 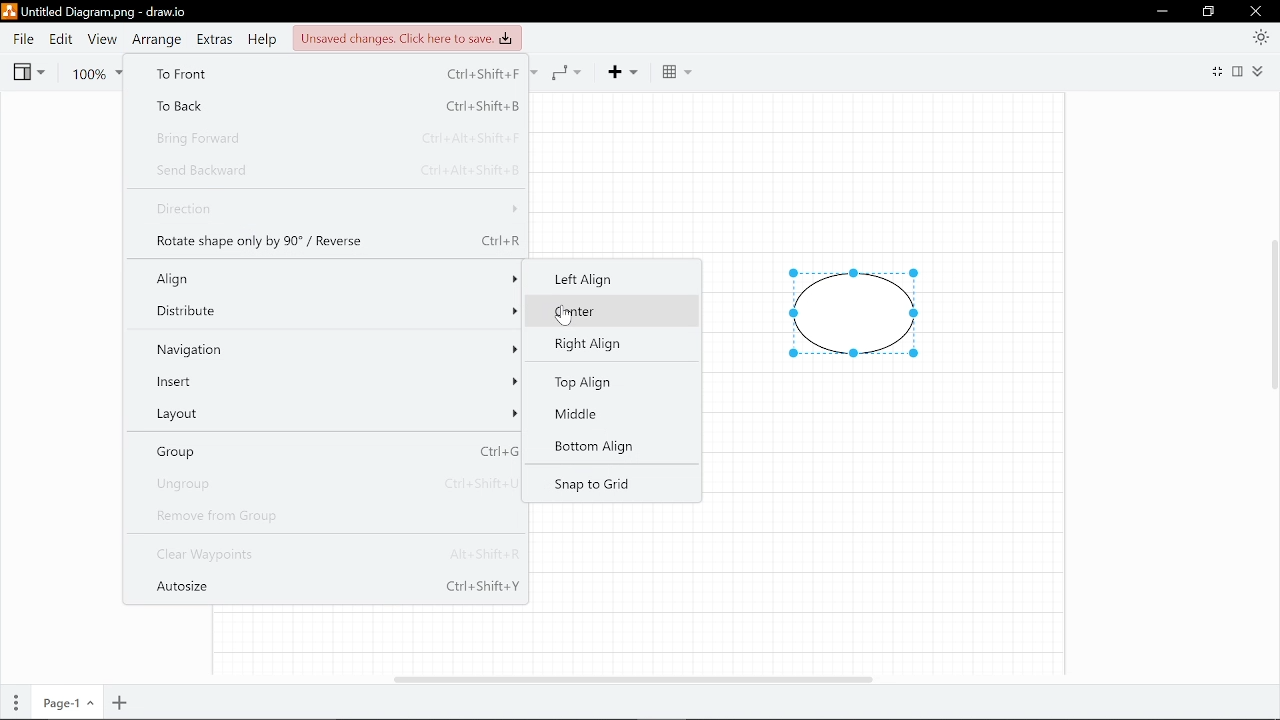 What do you see at coordinates (676, 72) in the screenshot?
I see `Table` at bounding box center [676, 72].